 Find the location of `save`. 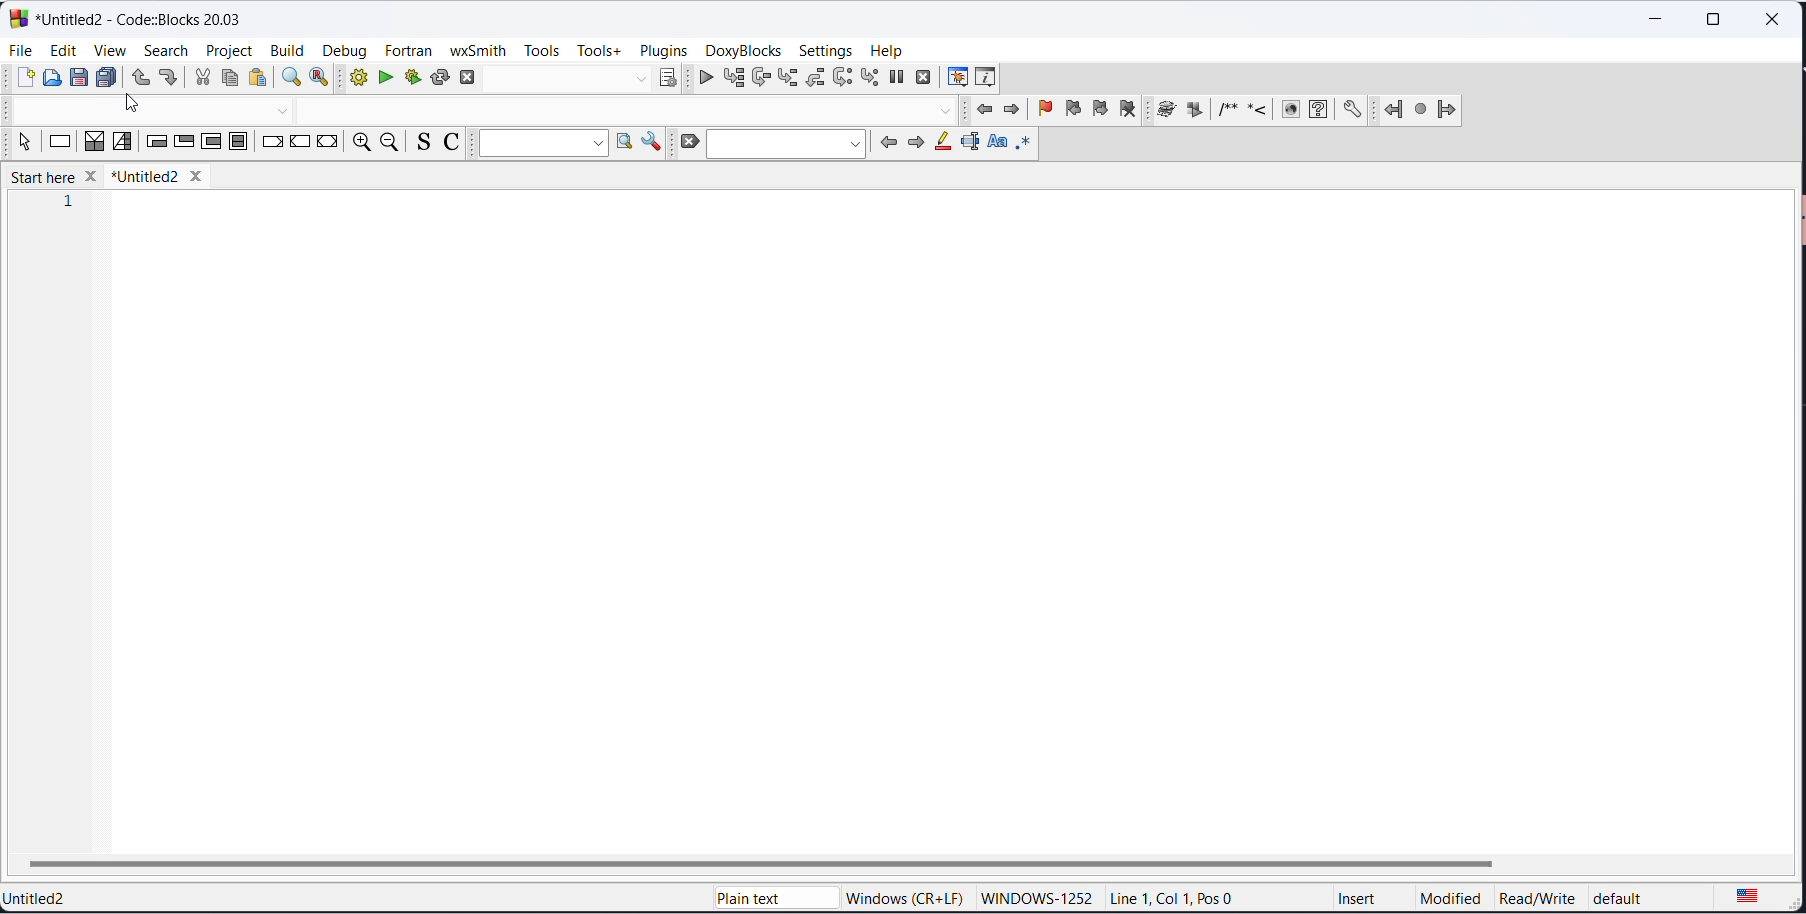

save is located at coordinates (79, 77).